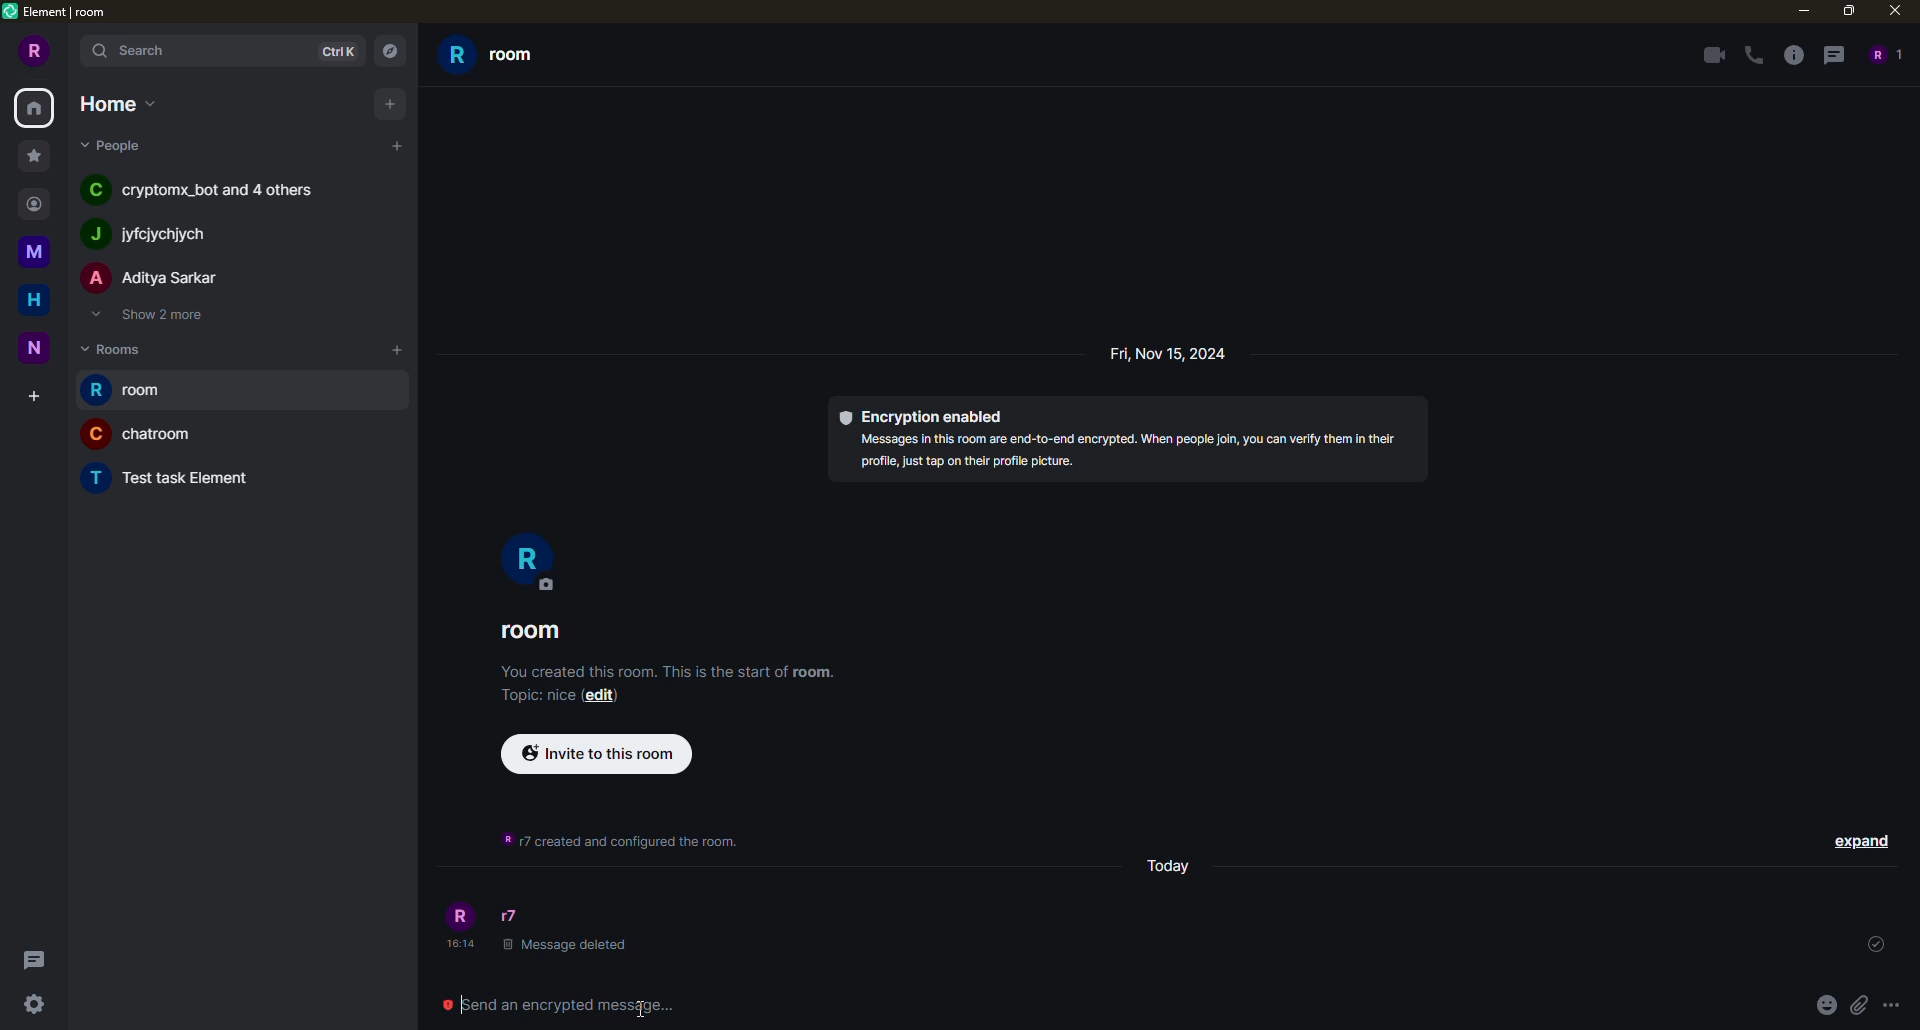 This screenshot has height=1030, width=1920. I want to click on profile, so click(530, 565).